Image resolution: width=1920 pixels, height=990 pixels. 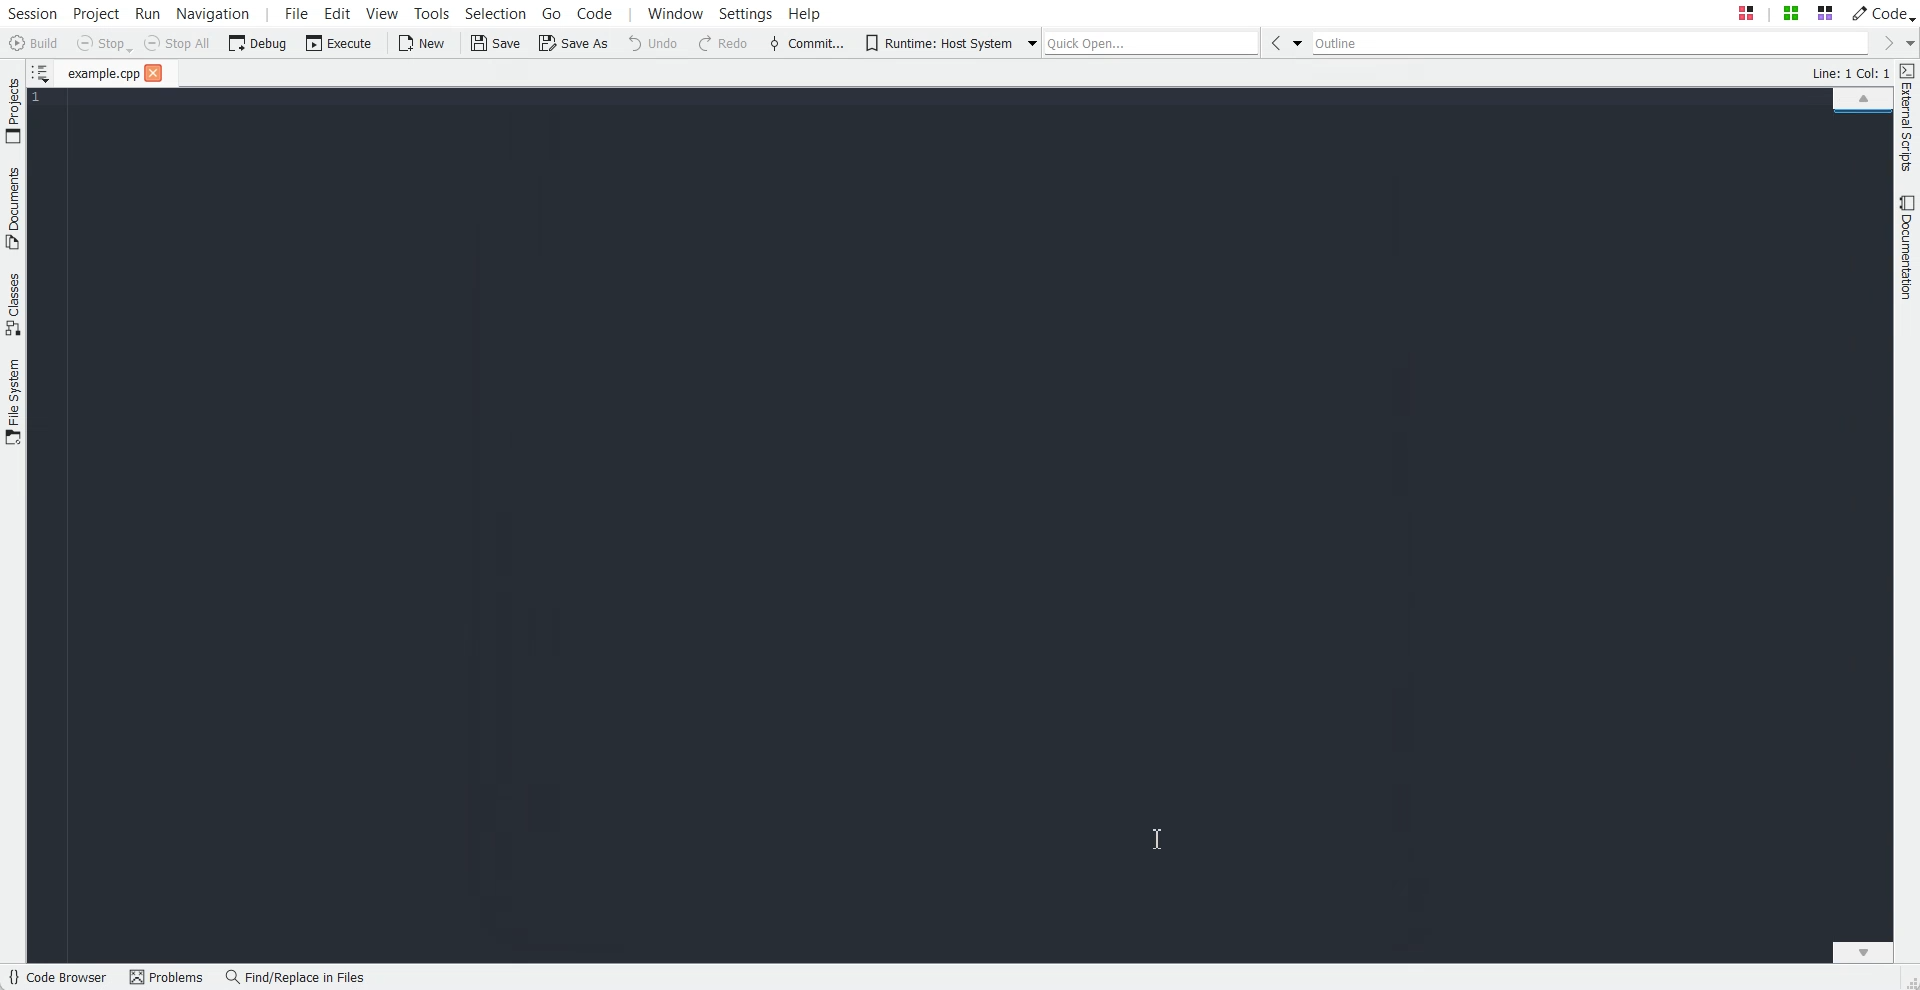 What do you see at coordinates (1882, 954) in the screenshot?
I see `Scroll down` at bounding box center [1882, 954].